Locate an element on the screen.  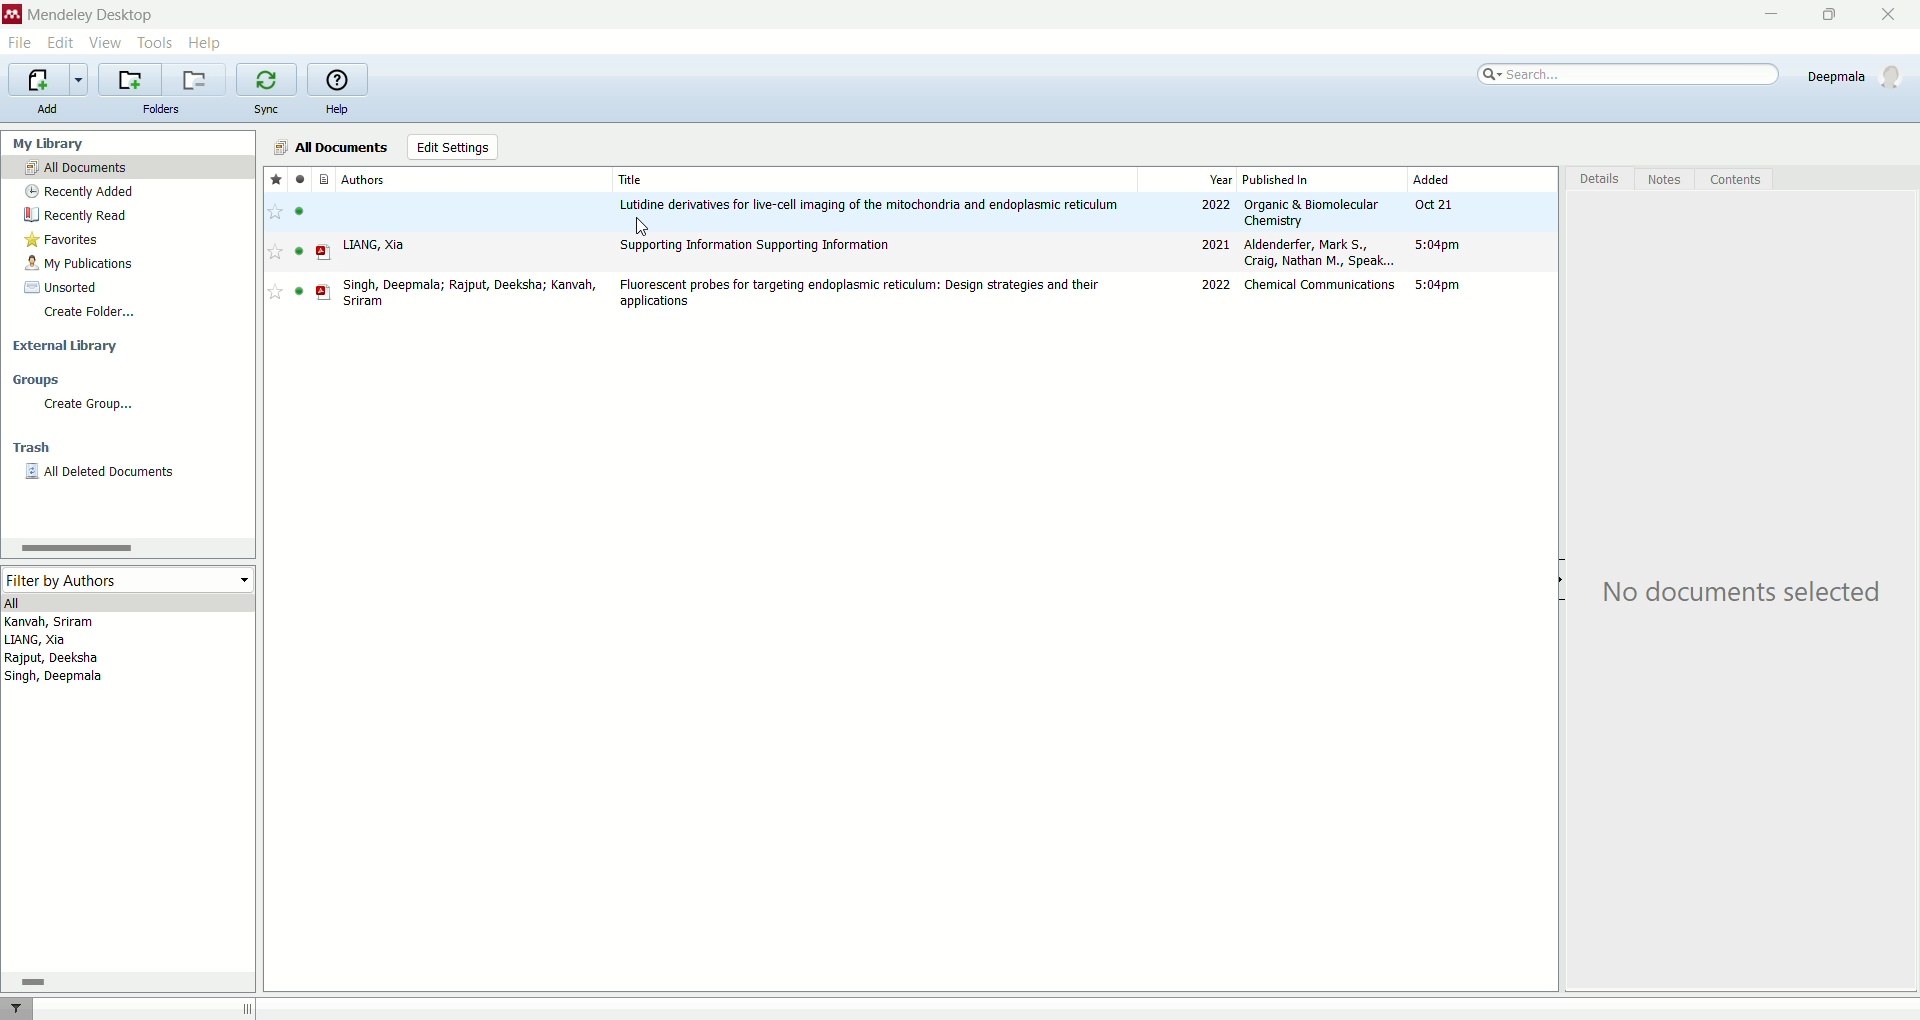
Rajput, Deeksha is located at coordinates (50, 658).